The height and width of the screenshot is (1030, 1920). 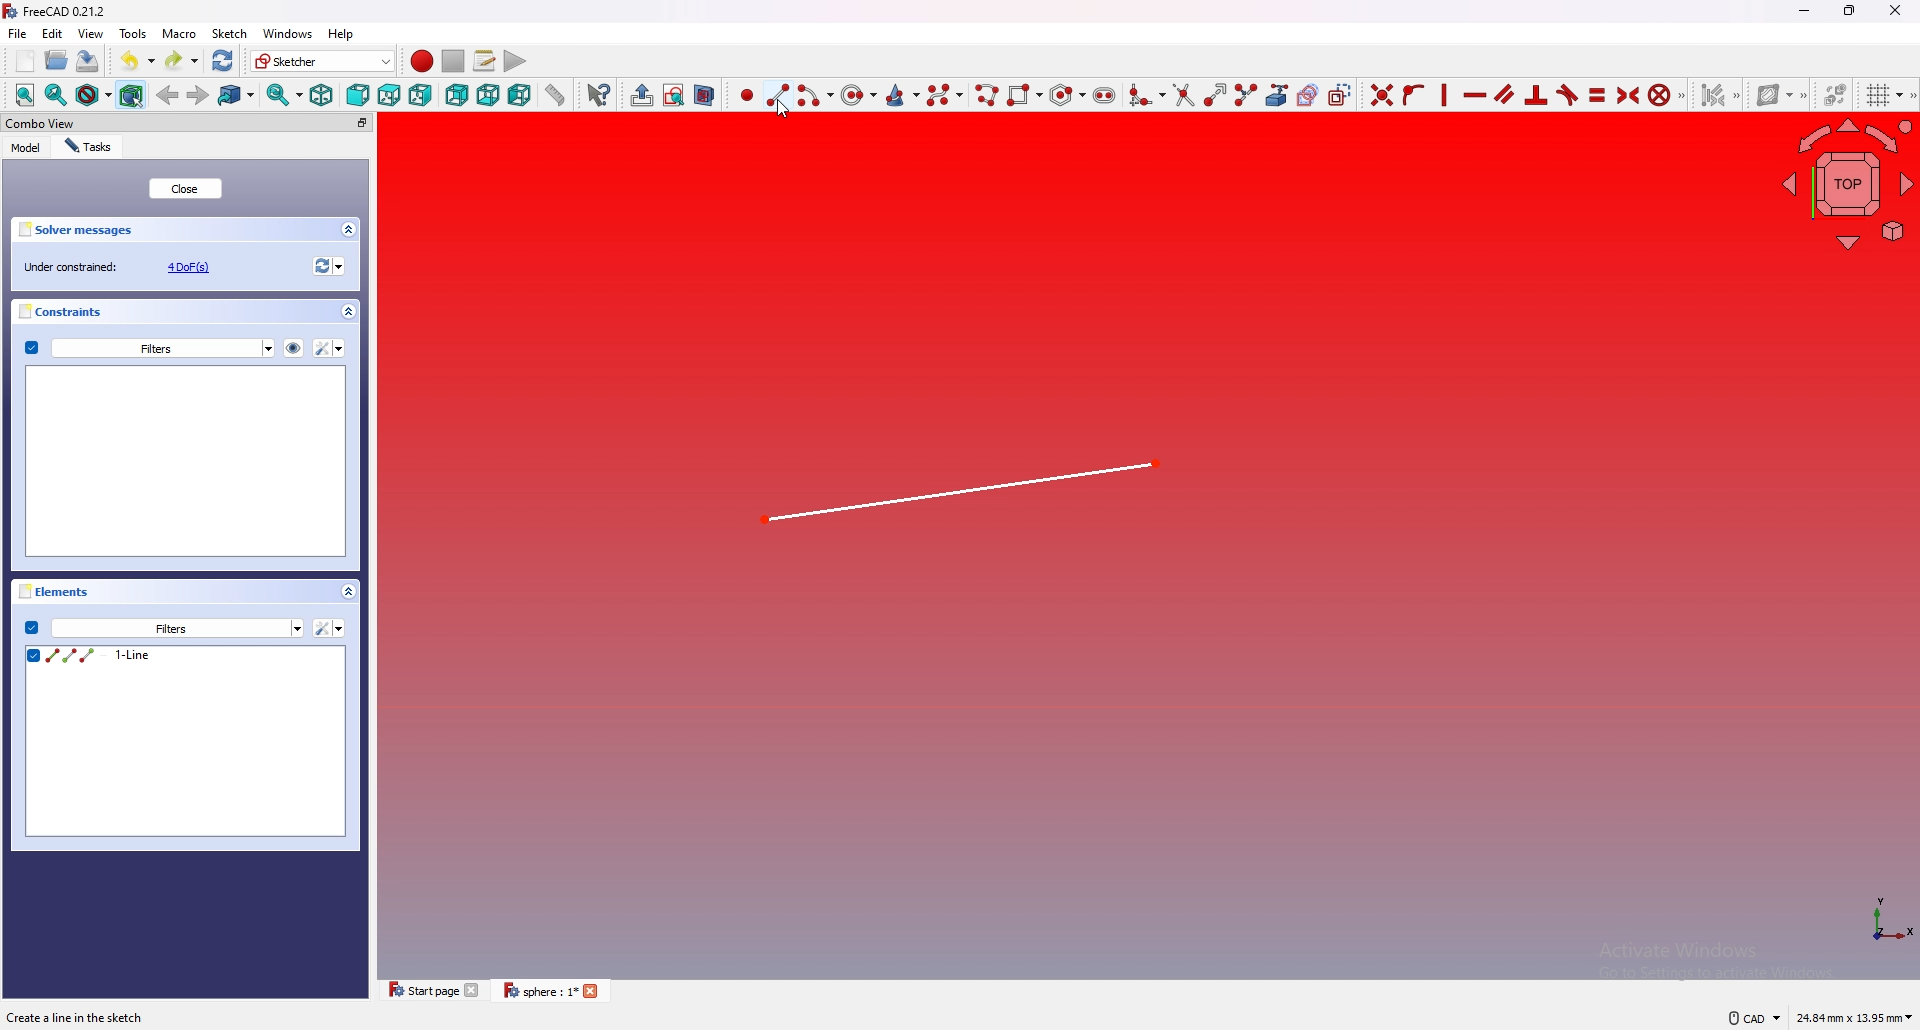 What do you see at coordinates (293, 346) in the screenshot?
I see `Show/hide all hidden constraints from 3D view. (same as ticking/unticking all listed constraints in list below)` at bounding box center [293, 346].